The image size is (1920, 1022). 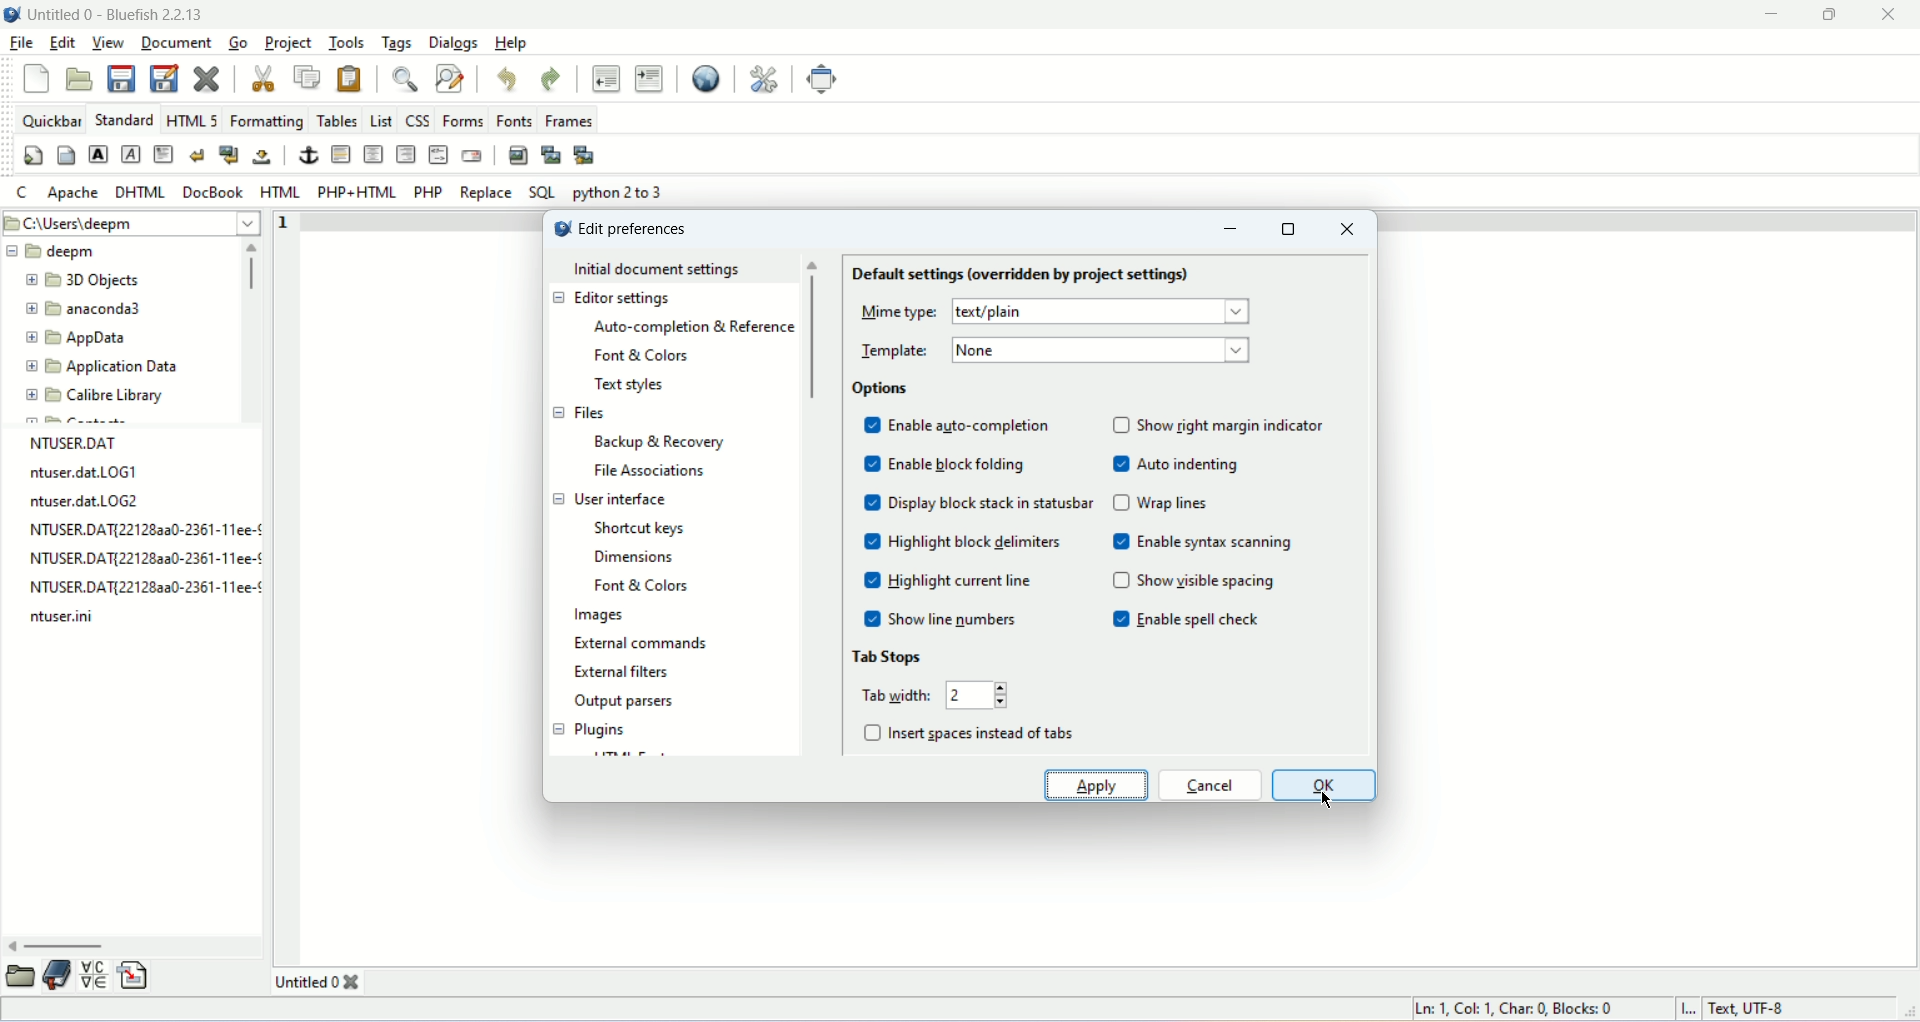 What do you see at coordinates (263, 79) in the screenshot?
I see `cut` at bounding box center [263, 79].